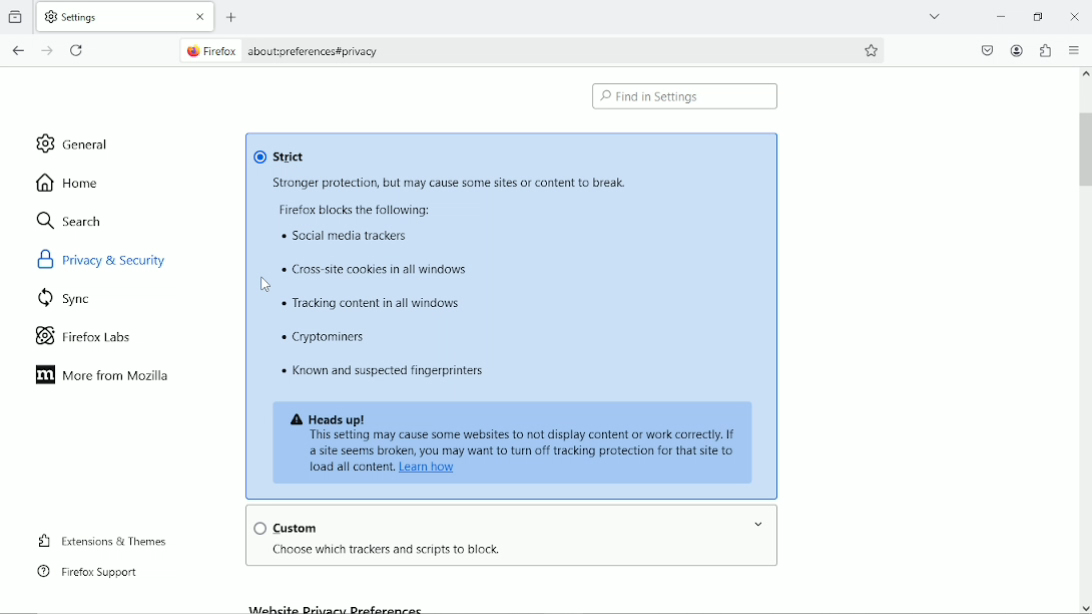  I want to click on general, so click(68, 142).